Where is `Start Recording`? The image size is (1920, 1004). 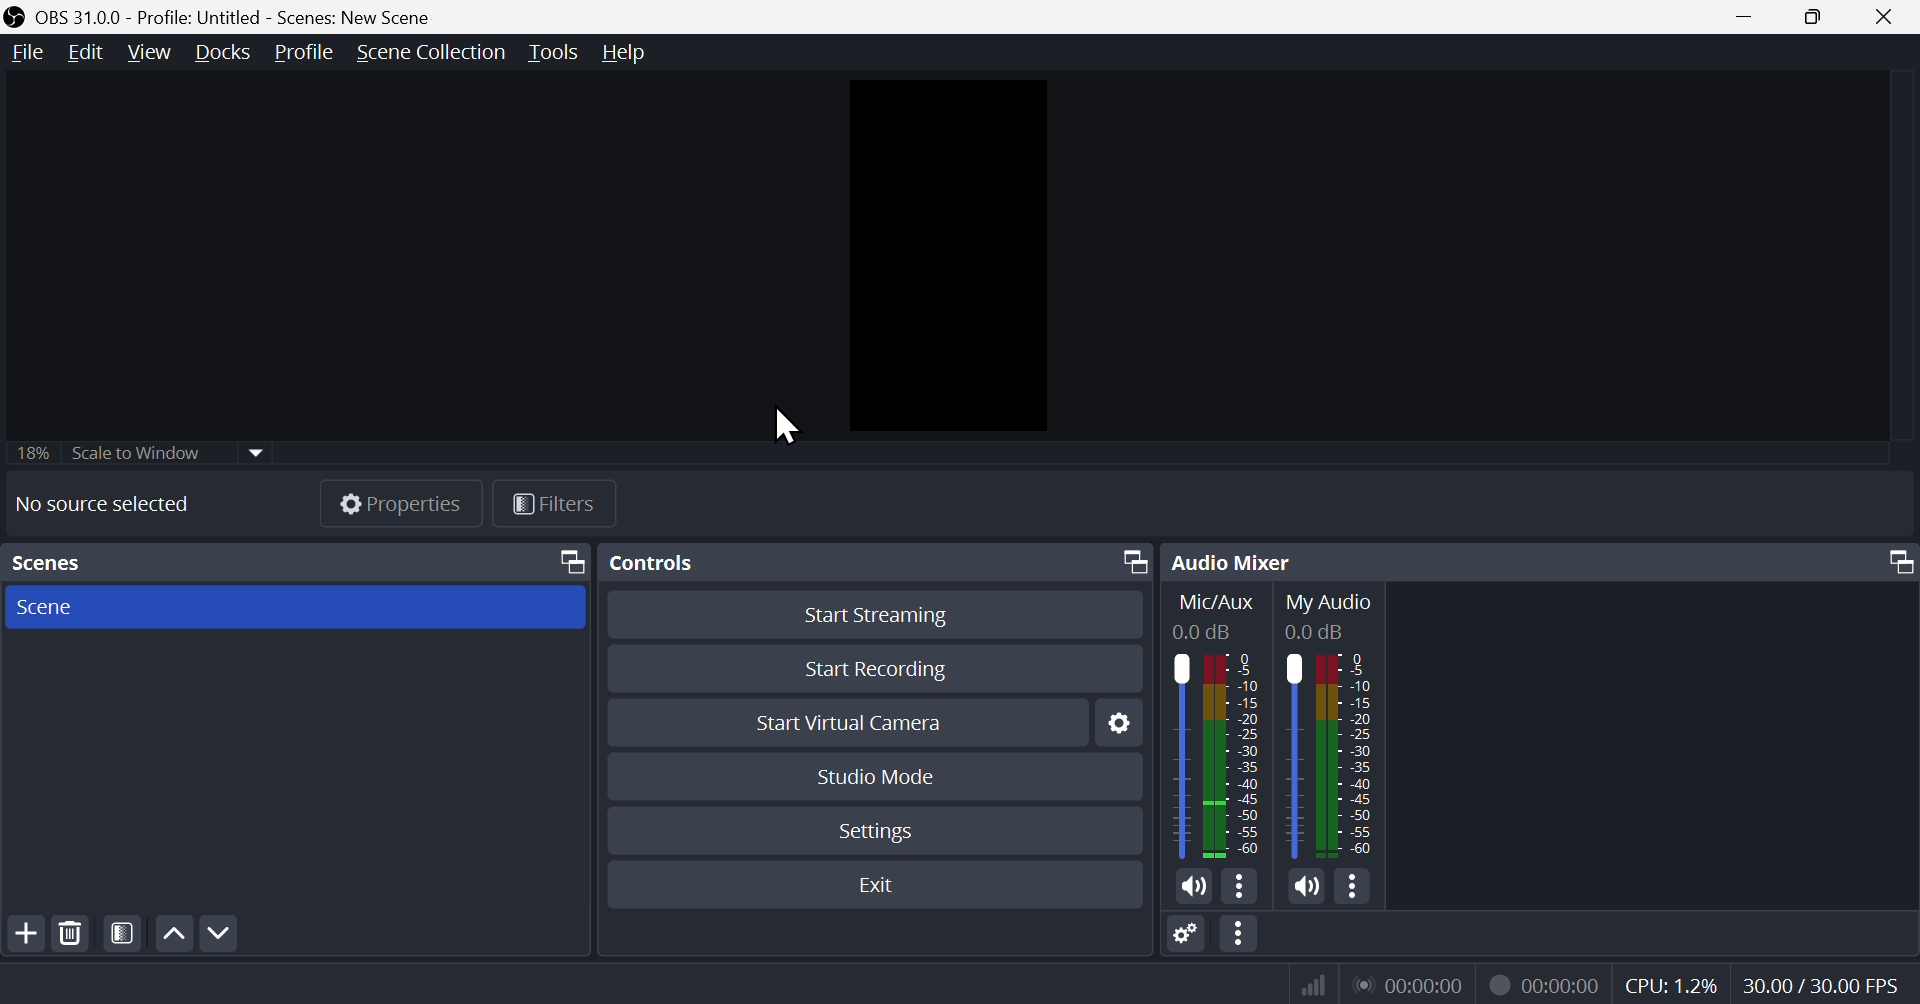 Start Recording is located at coordinates (879, 666).